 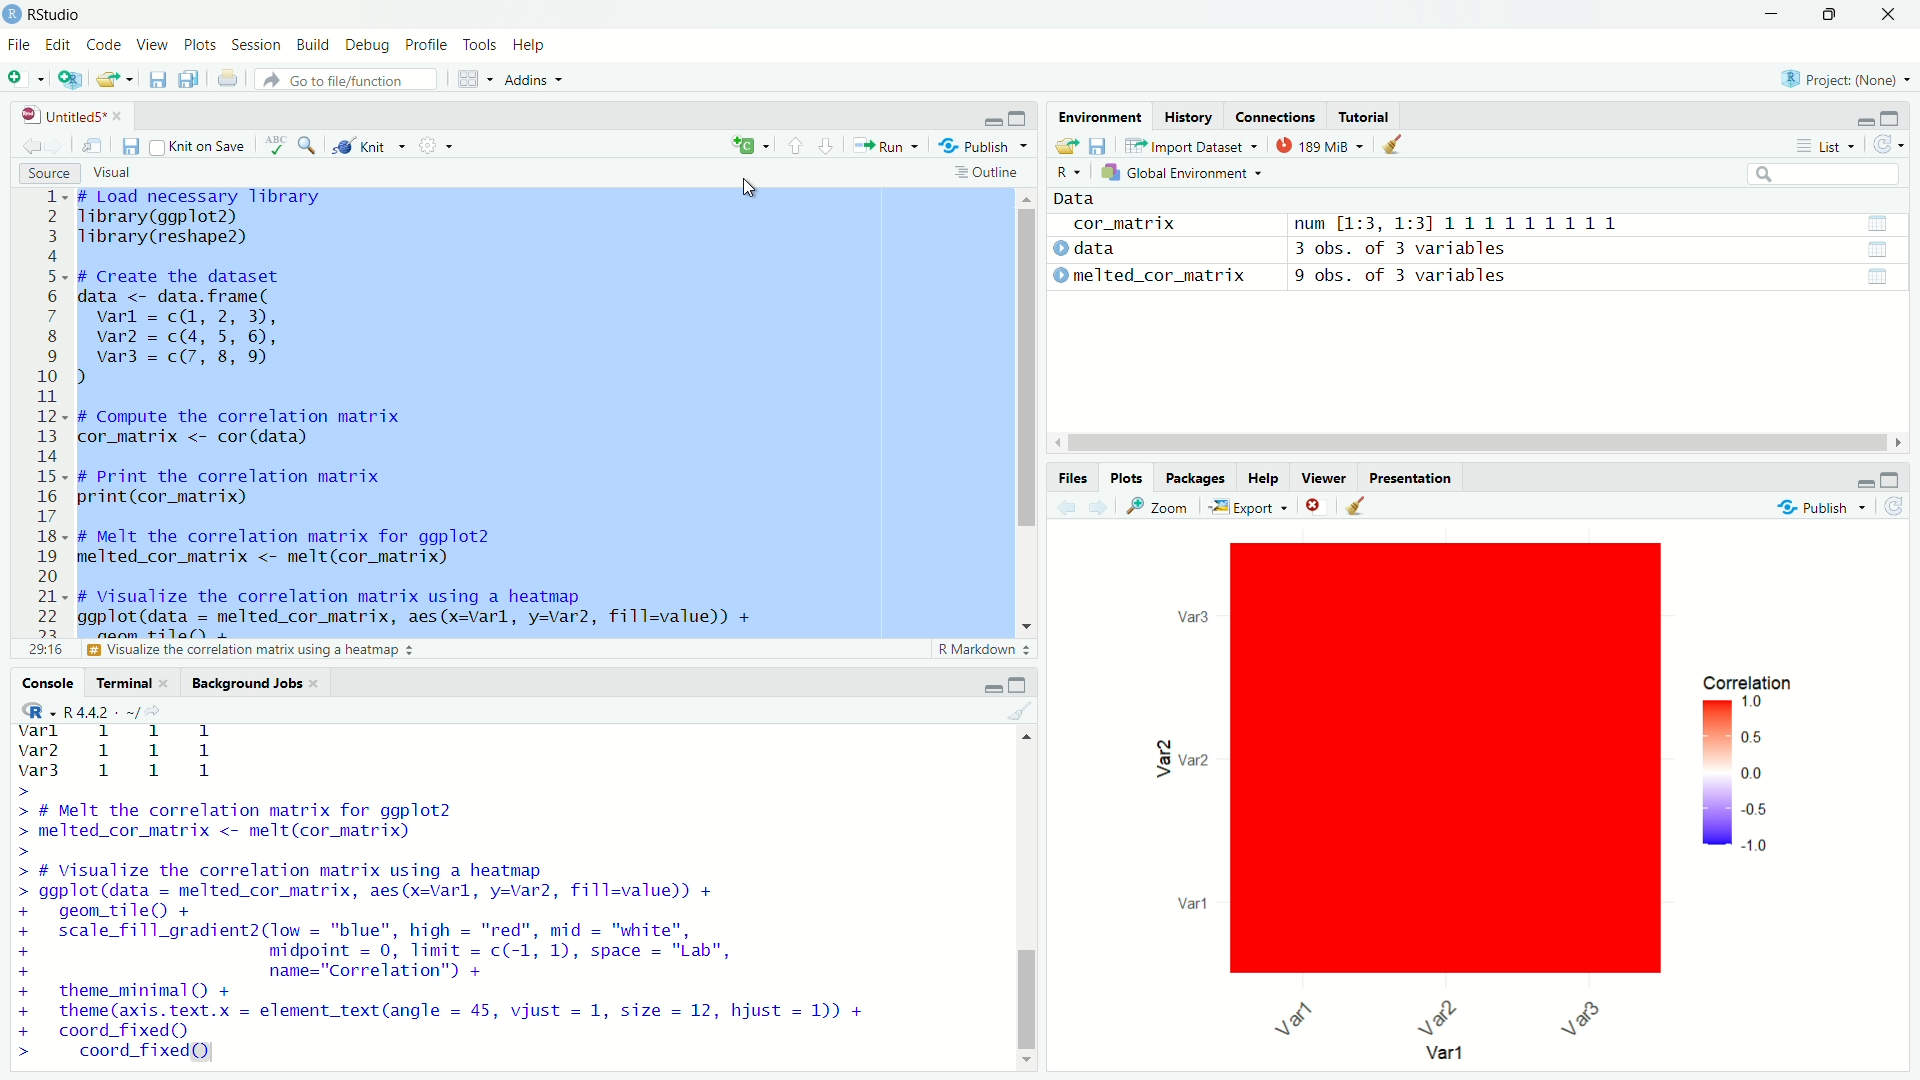 What do you see at coordinates (1250, 506) in the screenshot?
I see `export` at bounding box center [1250, 506].